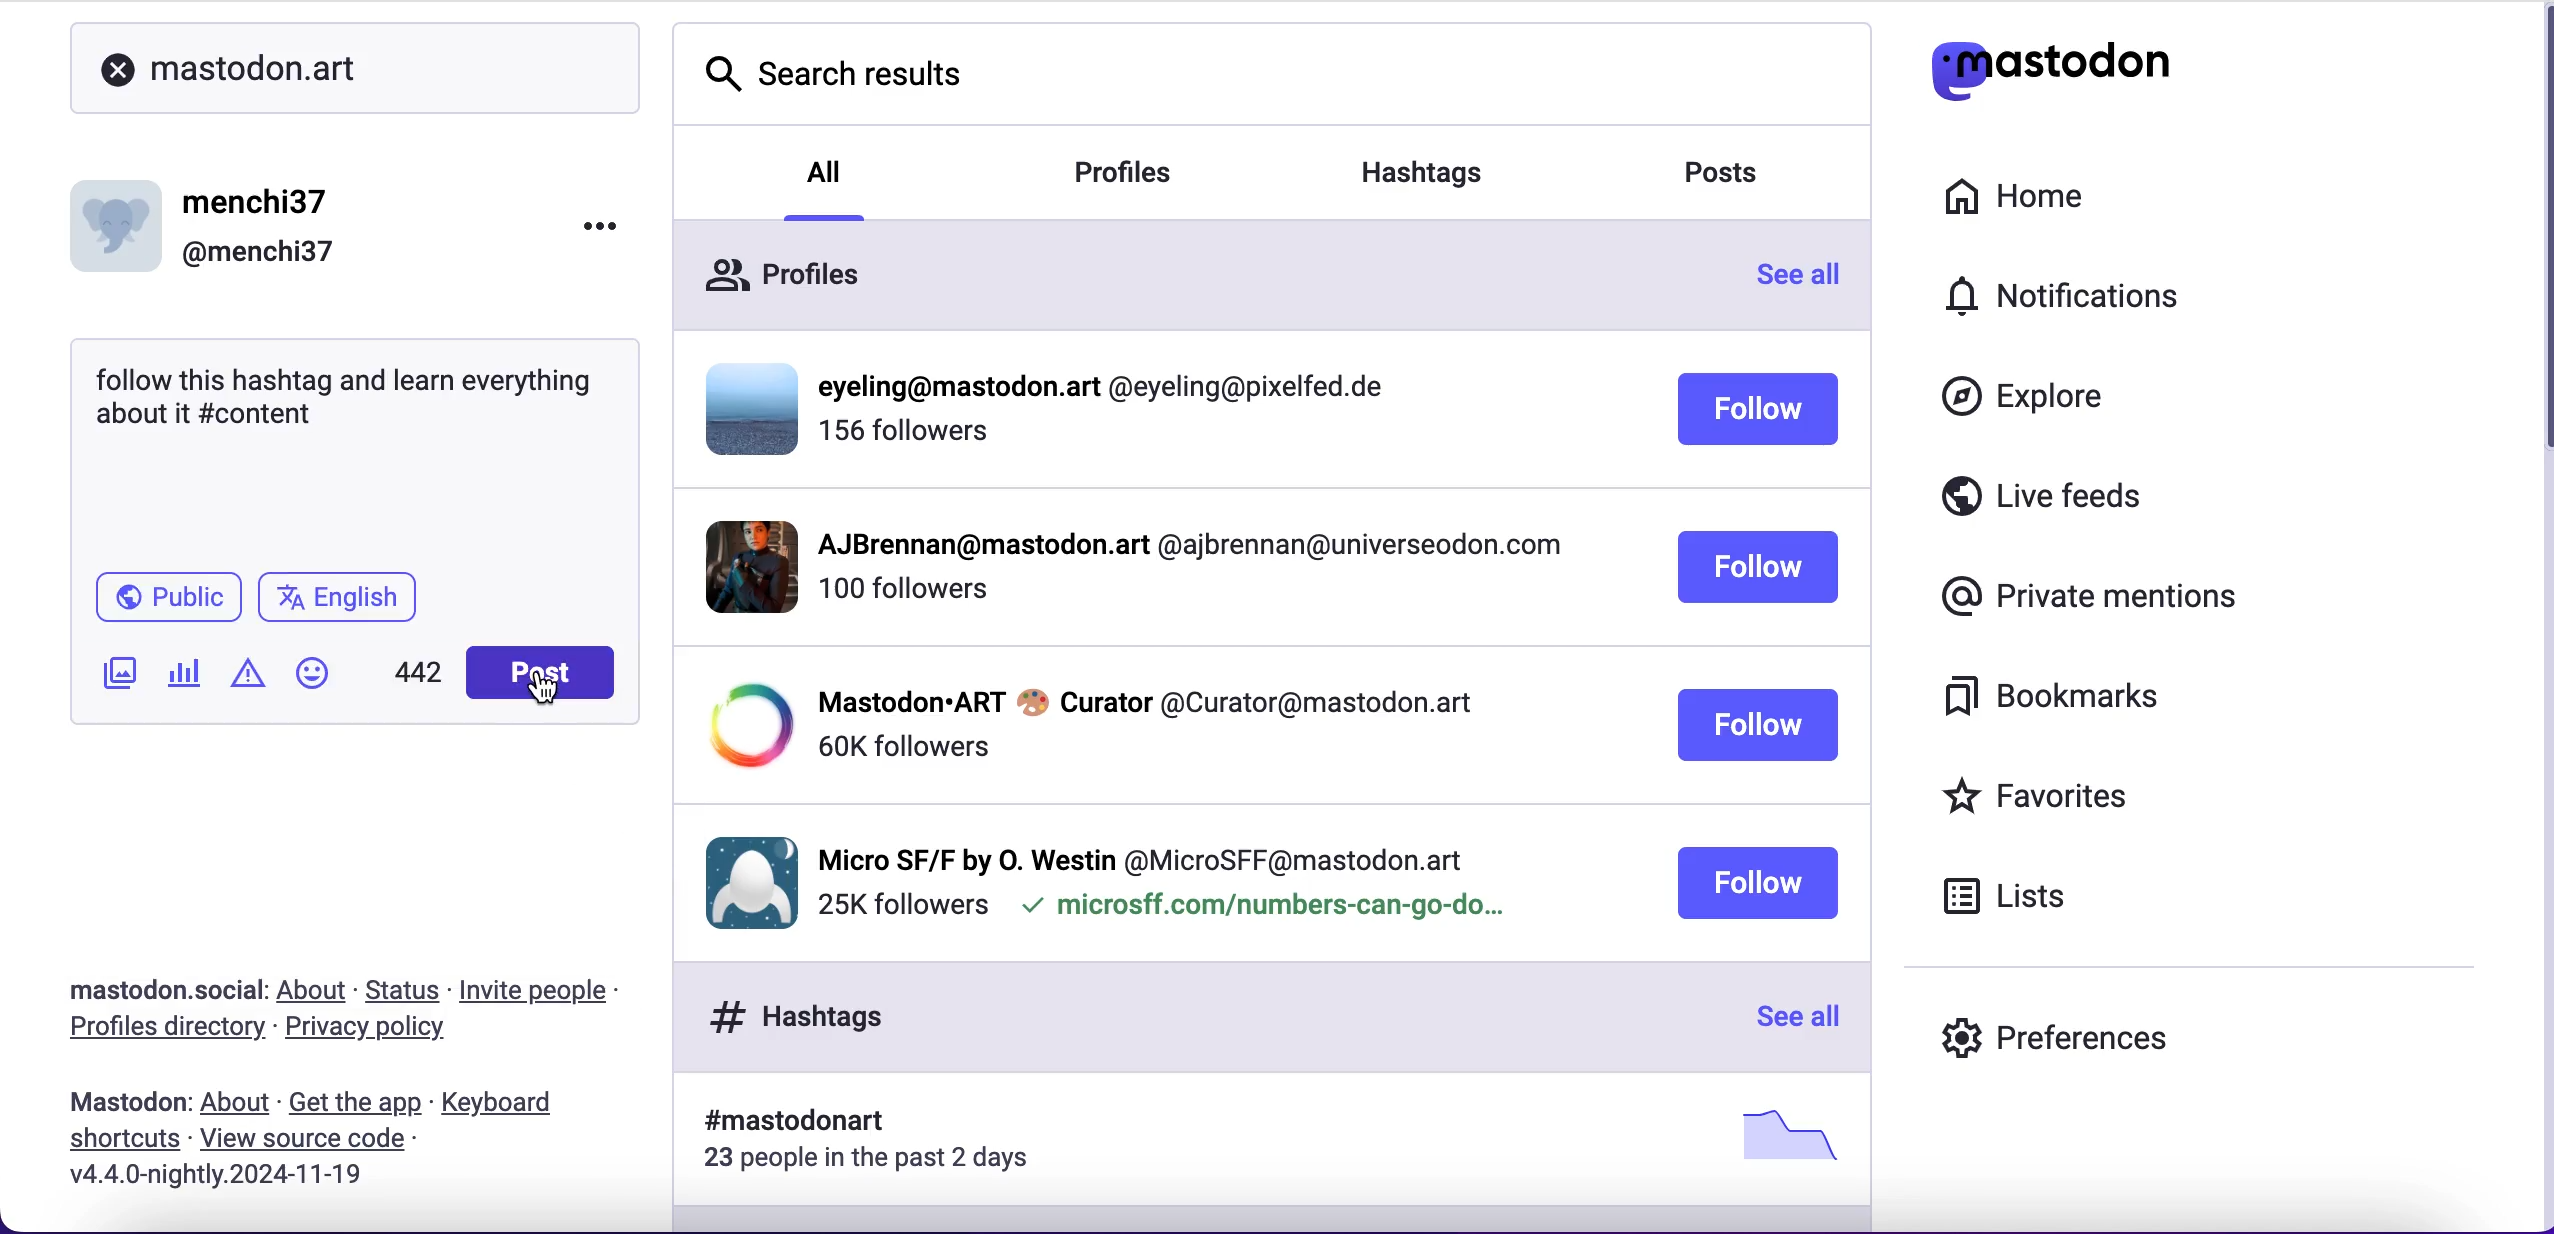  I want to click on profiles, so click(1154, 175).